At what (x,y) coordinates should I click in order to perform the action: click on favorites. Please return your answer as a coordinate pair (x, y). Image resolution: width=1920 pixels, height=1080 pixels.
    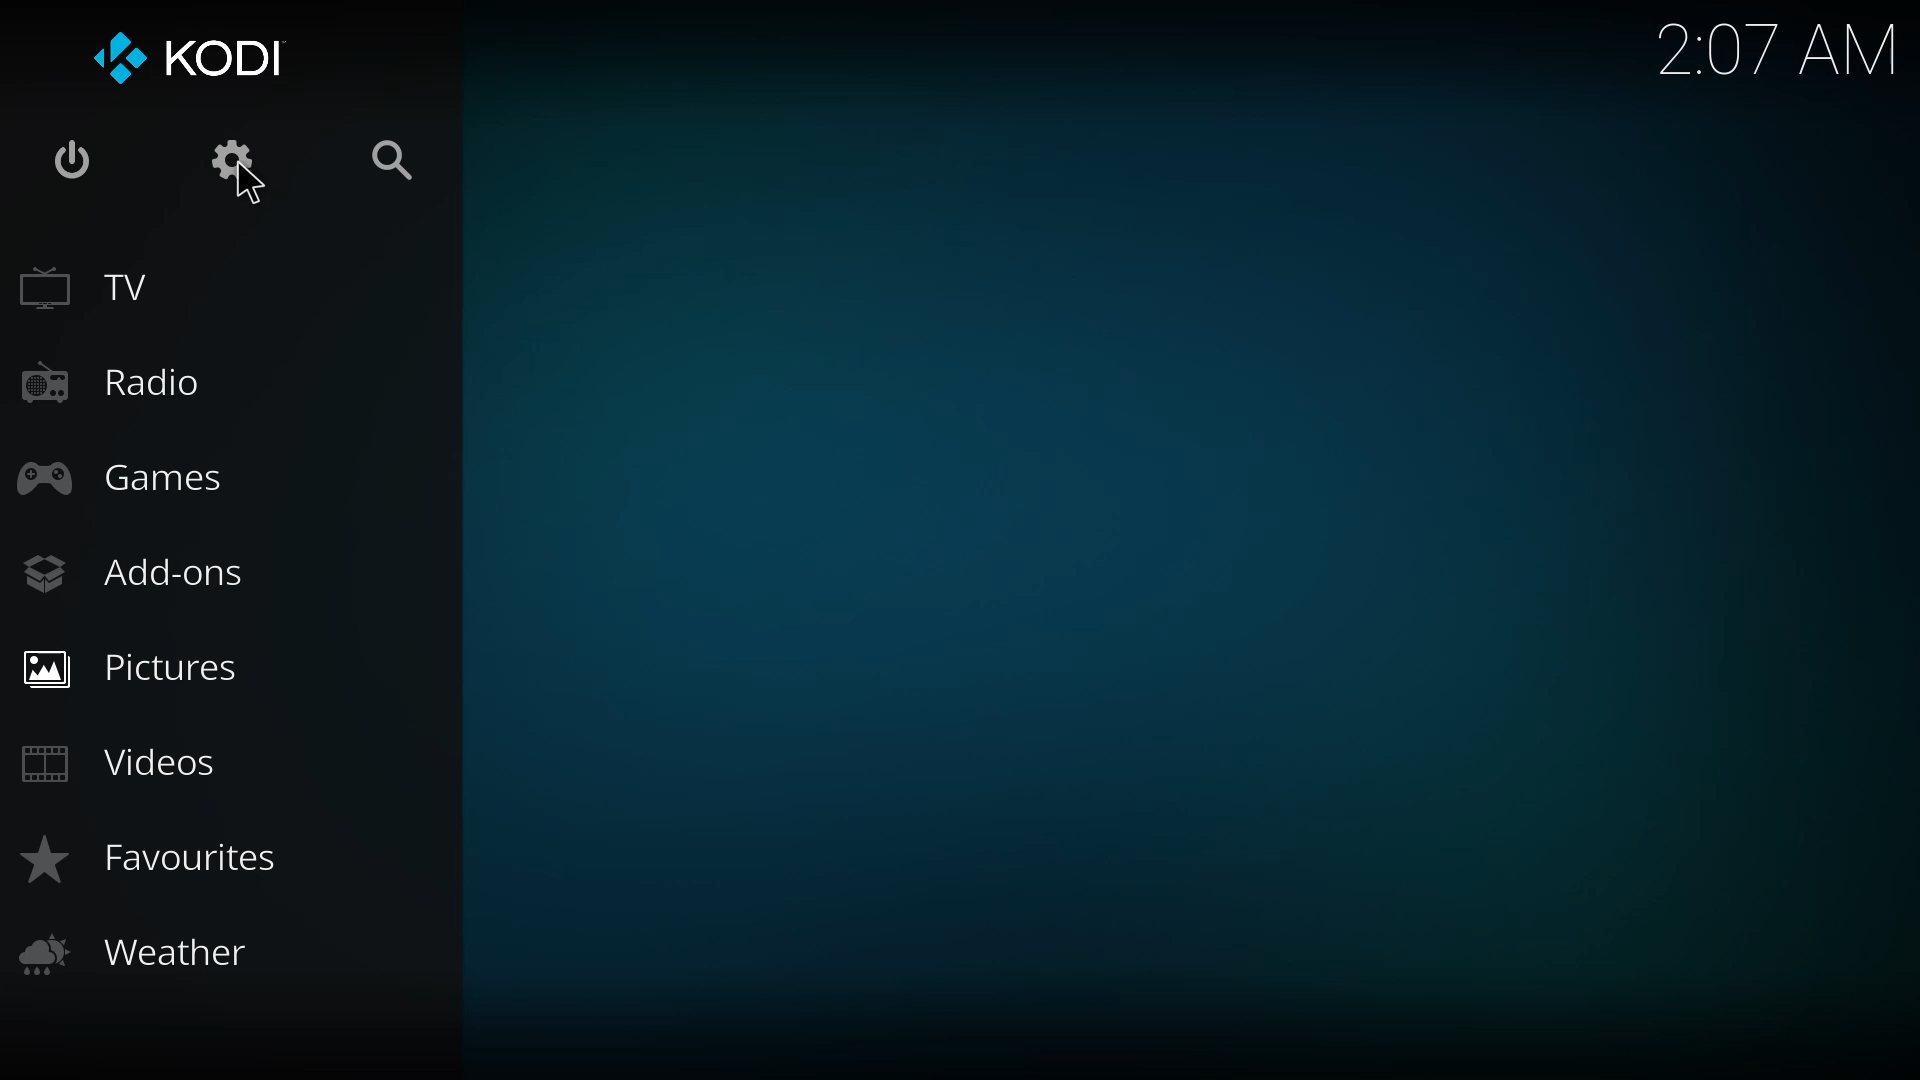
    Looking at the image, I should click on (164, 855).